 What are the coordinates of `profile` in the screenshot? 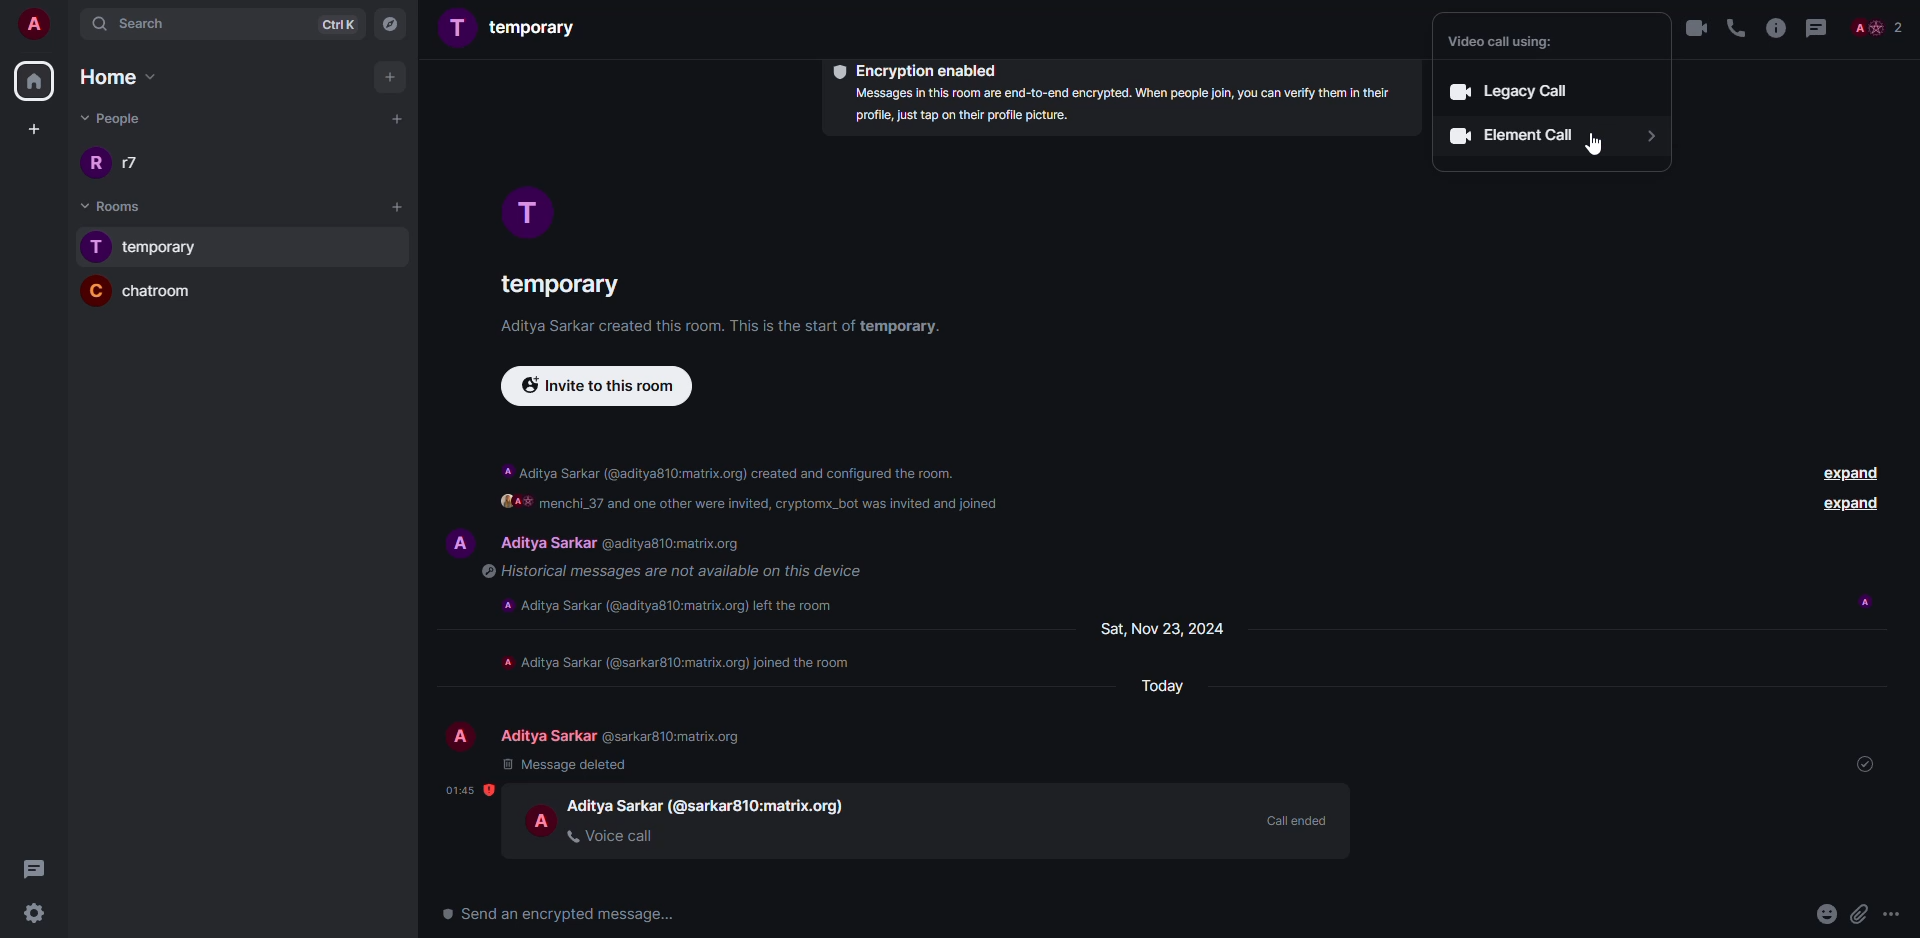 It's located at (454, 543).